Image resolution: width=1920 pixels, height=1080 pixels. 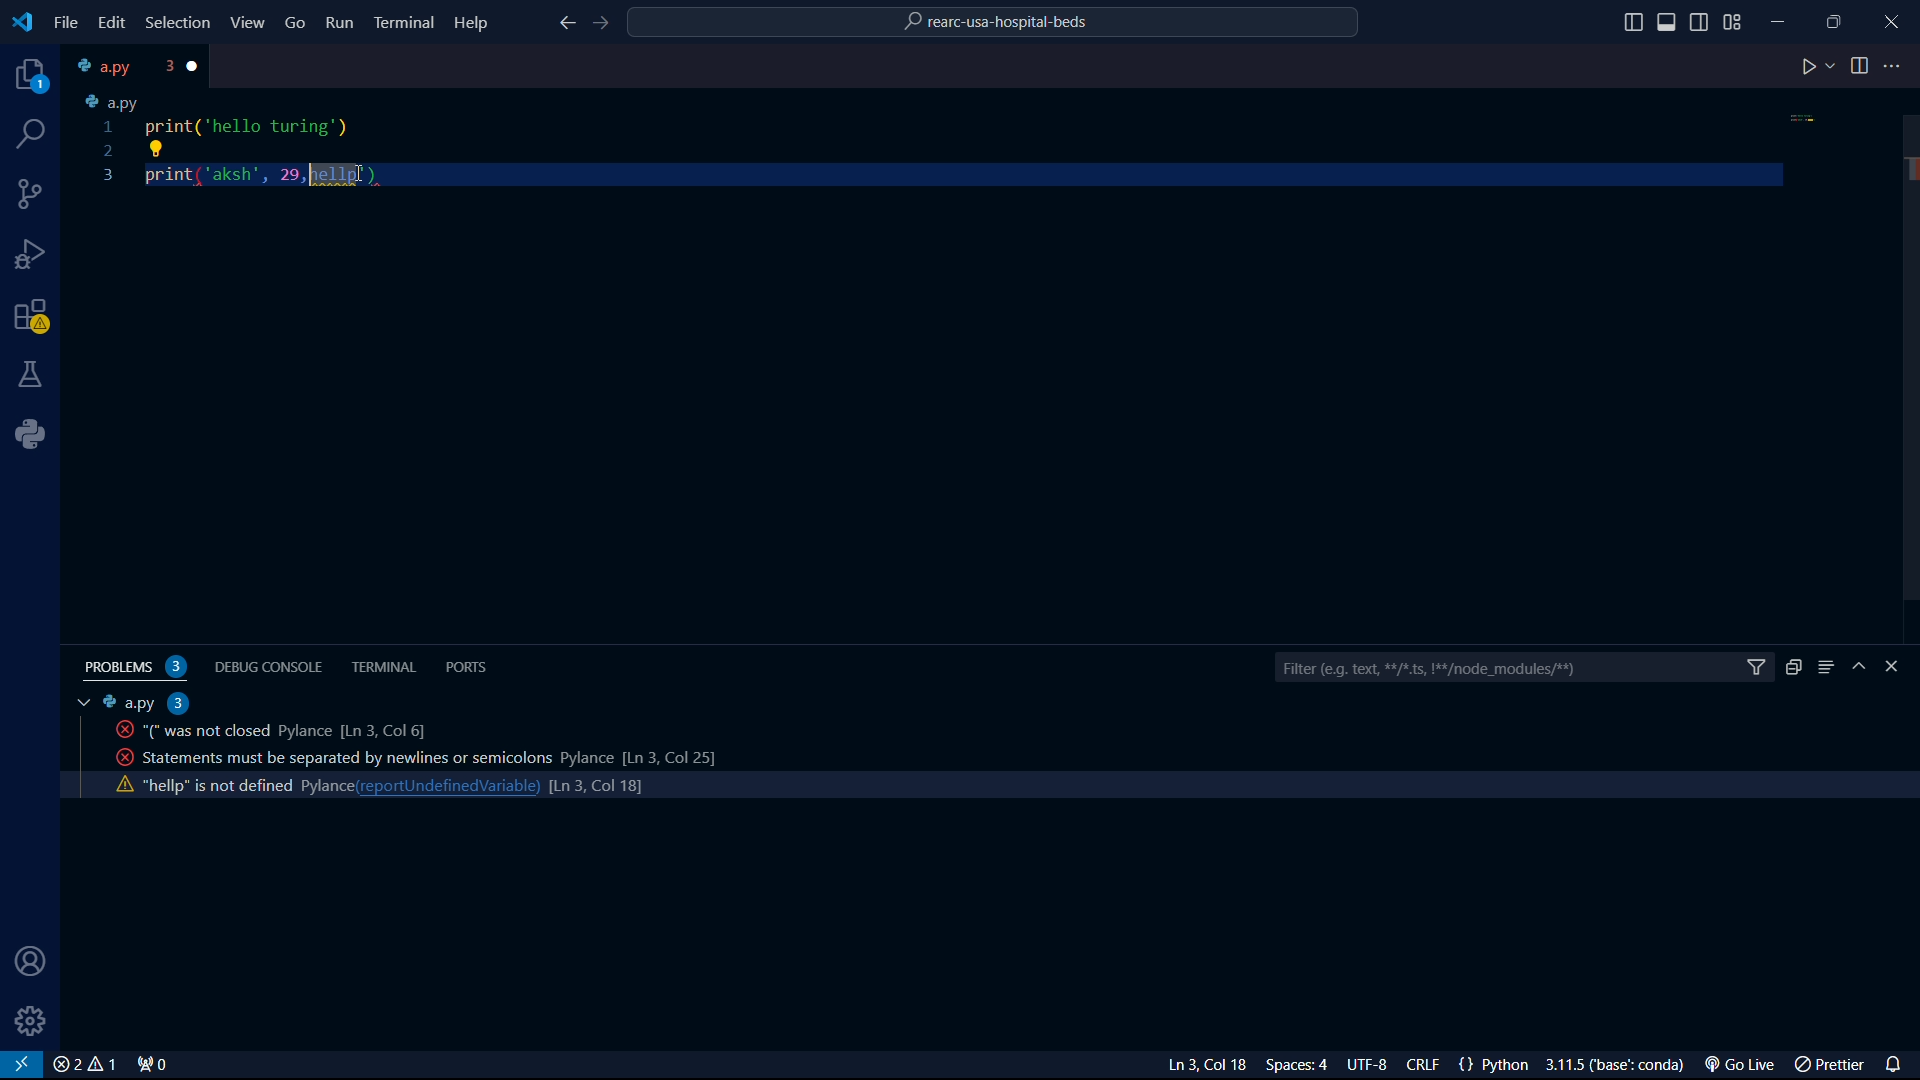 I want to click on connect 0, so click(x=155, y=1065).